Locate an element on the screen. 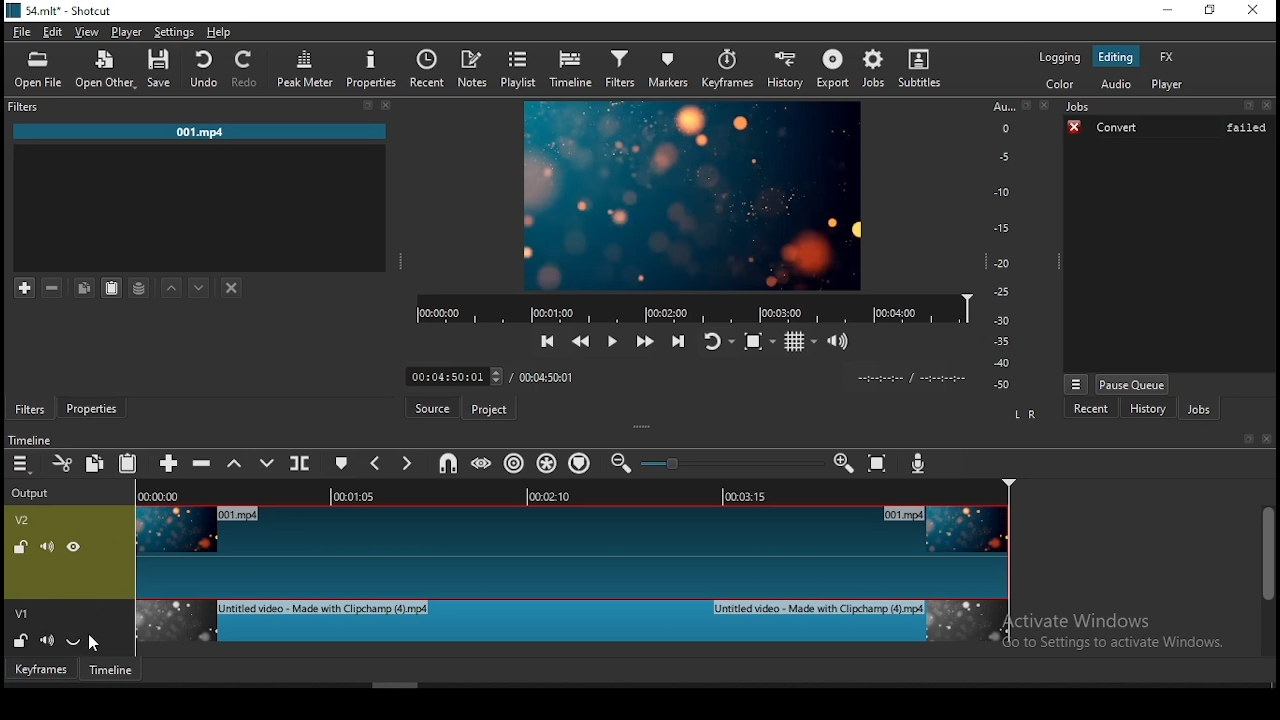 This screenshot has width=1280, height=720. snap is located at coordinates (450, 466).